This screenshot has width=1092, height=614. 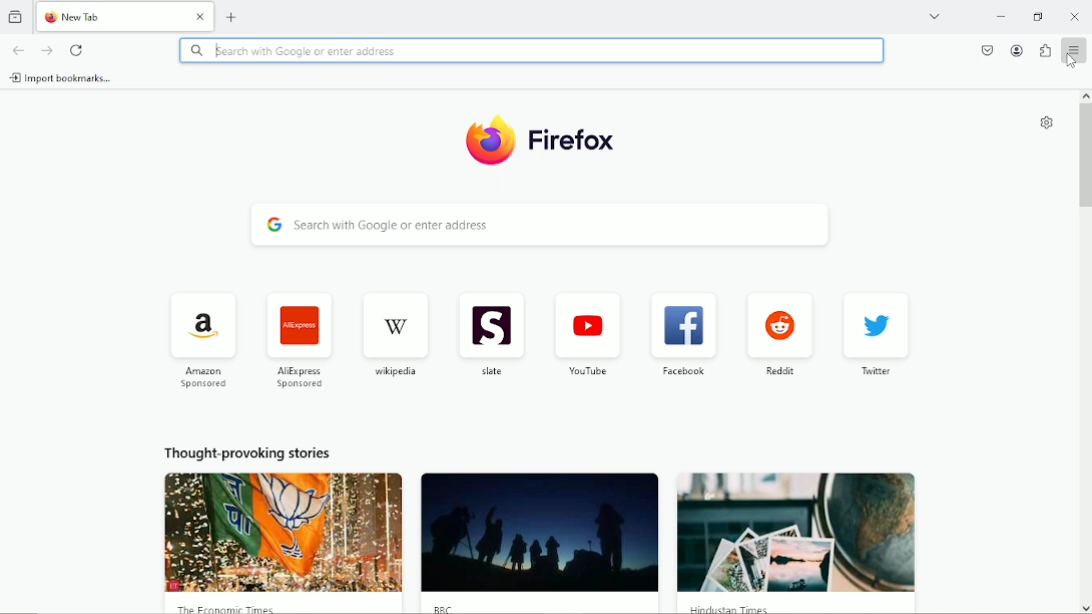 What do you see at coordinates (936, 16) in the screenshot?
I see `list all tabs` at bounding box center [936, 16].